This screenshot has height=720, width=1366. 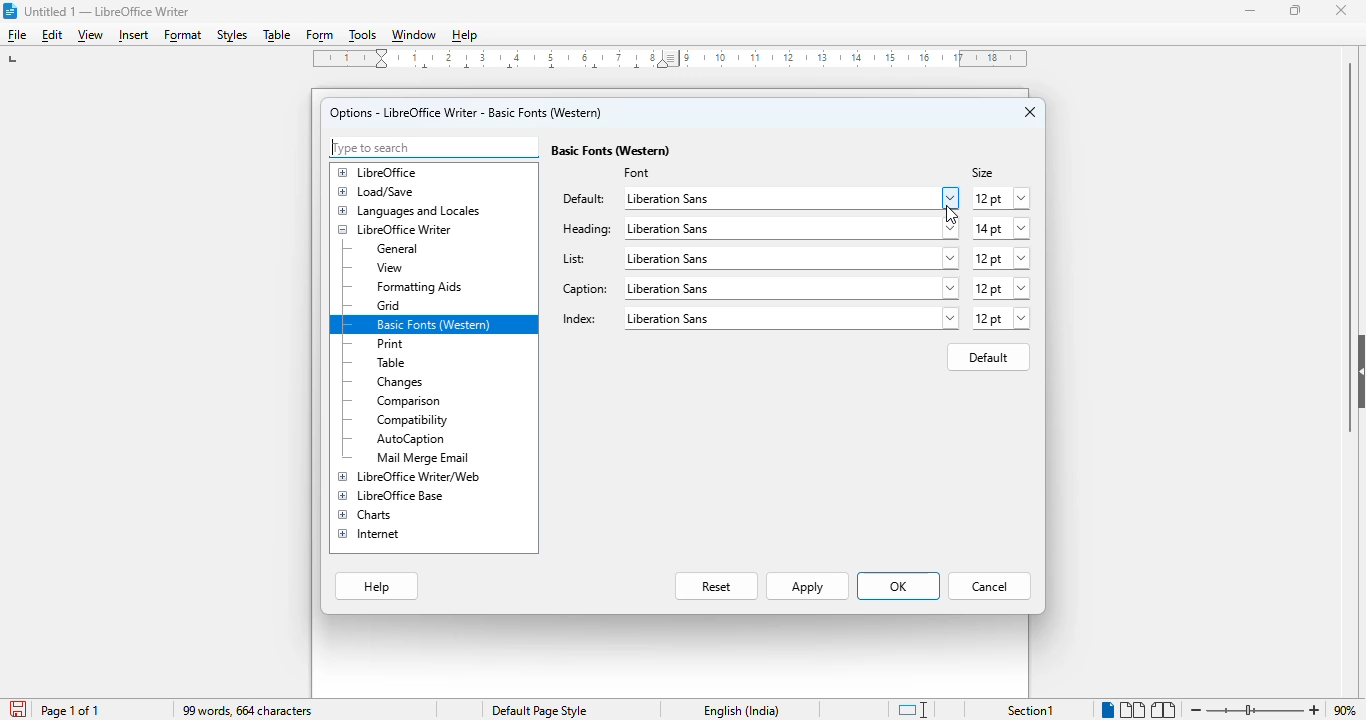 I want to click on styles, so click(x=233, y=36).